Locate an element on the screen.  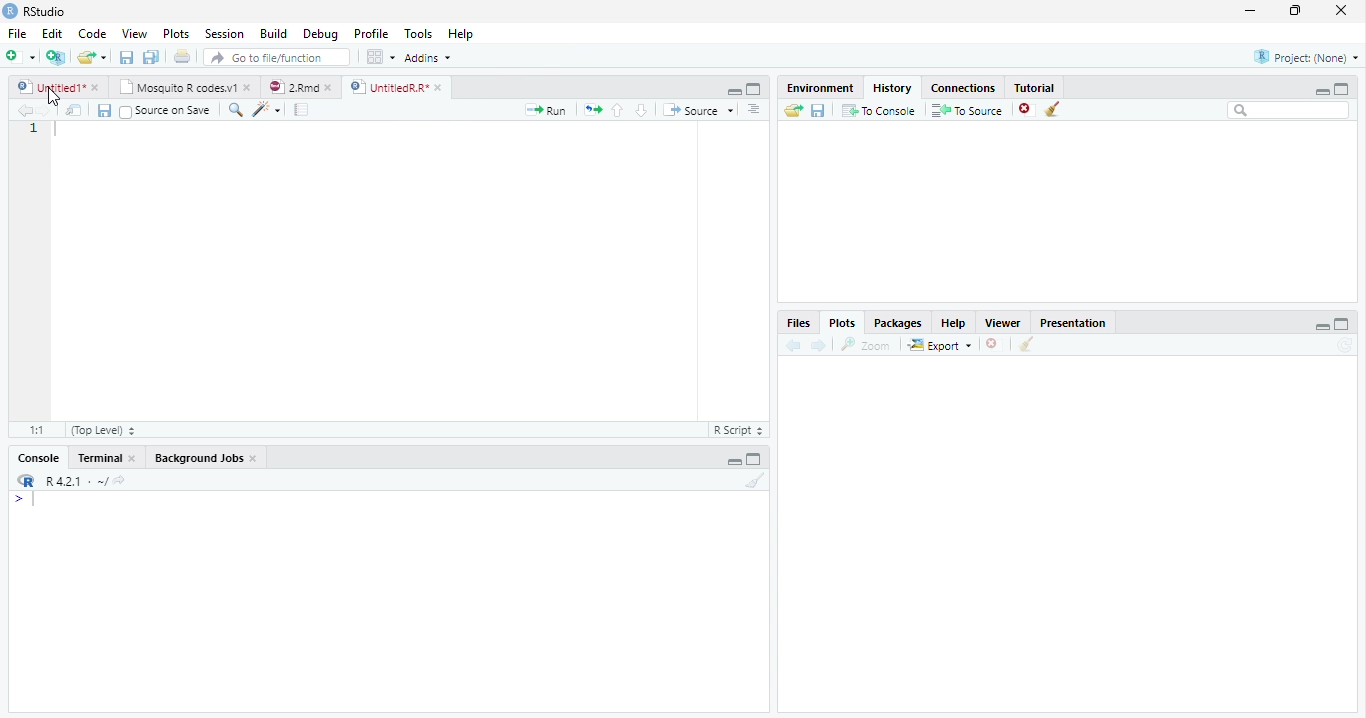
Down is located at coordinates (642, 111).